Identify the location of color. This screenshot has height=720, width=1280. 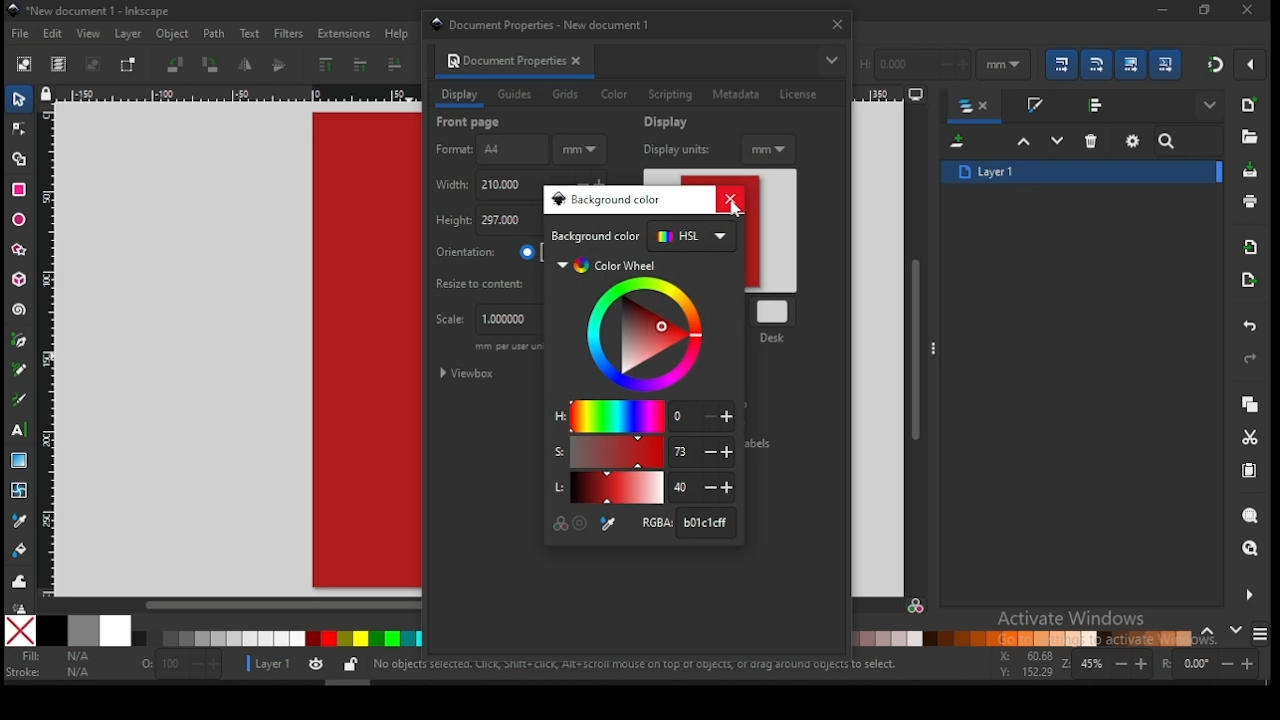
(614, 95).